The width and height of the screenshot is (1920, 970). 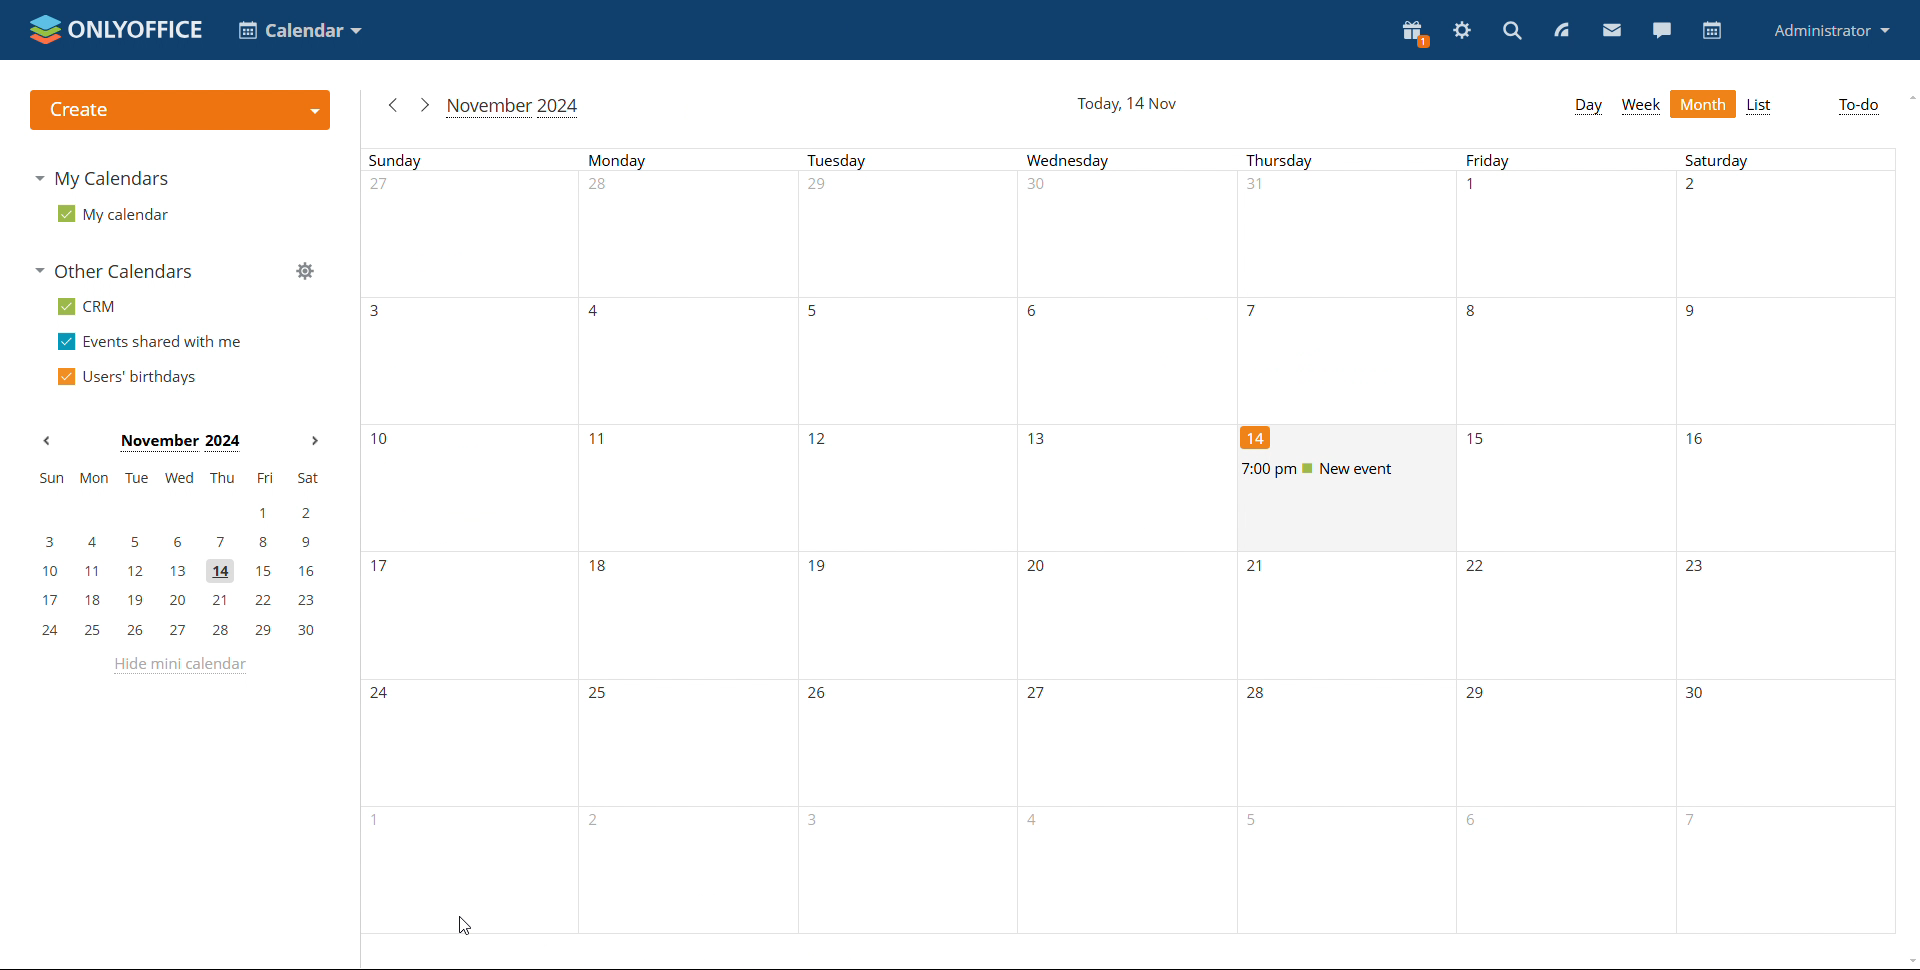 I want to click on number, so click(x=599, y=312).